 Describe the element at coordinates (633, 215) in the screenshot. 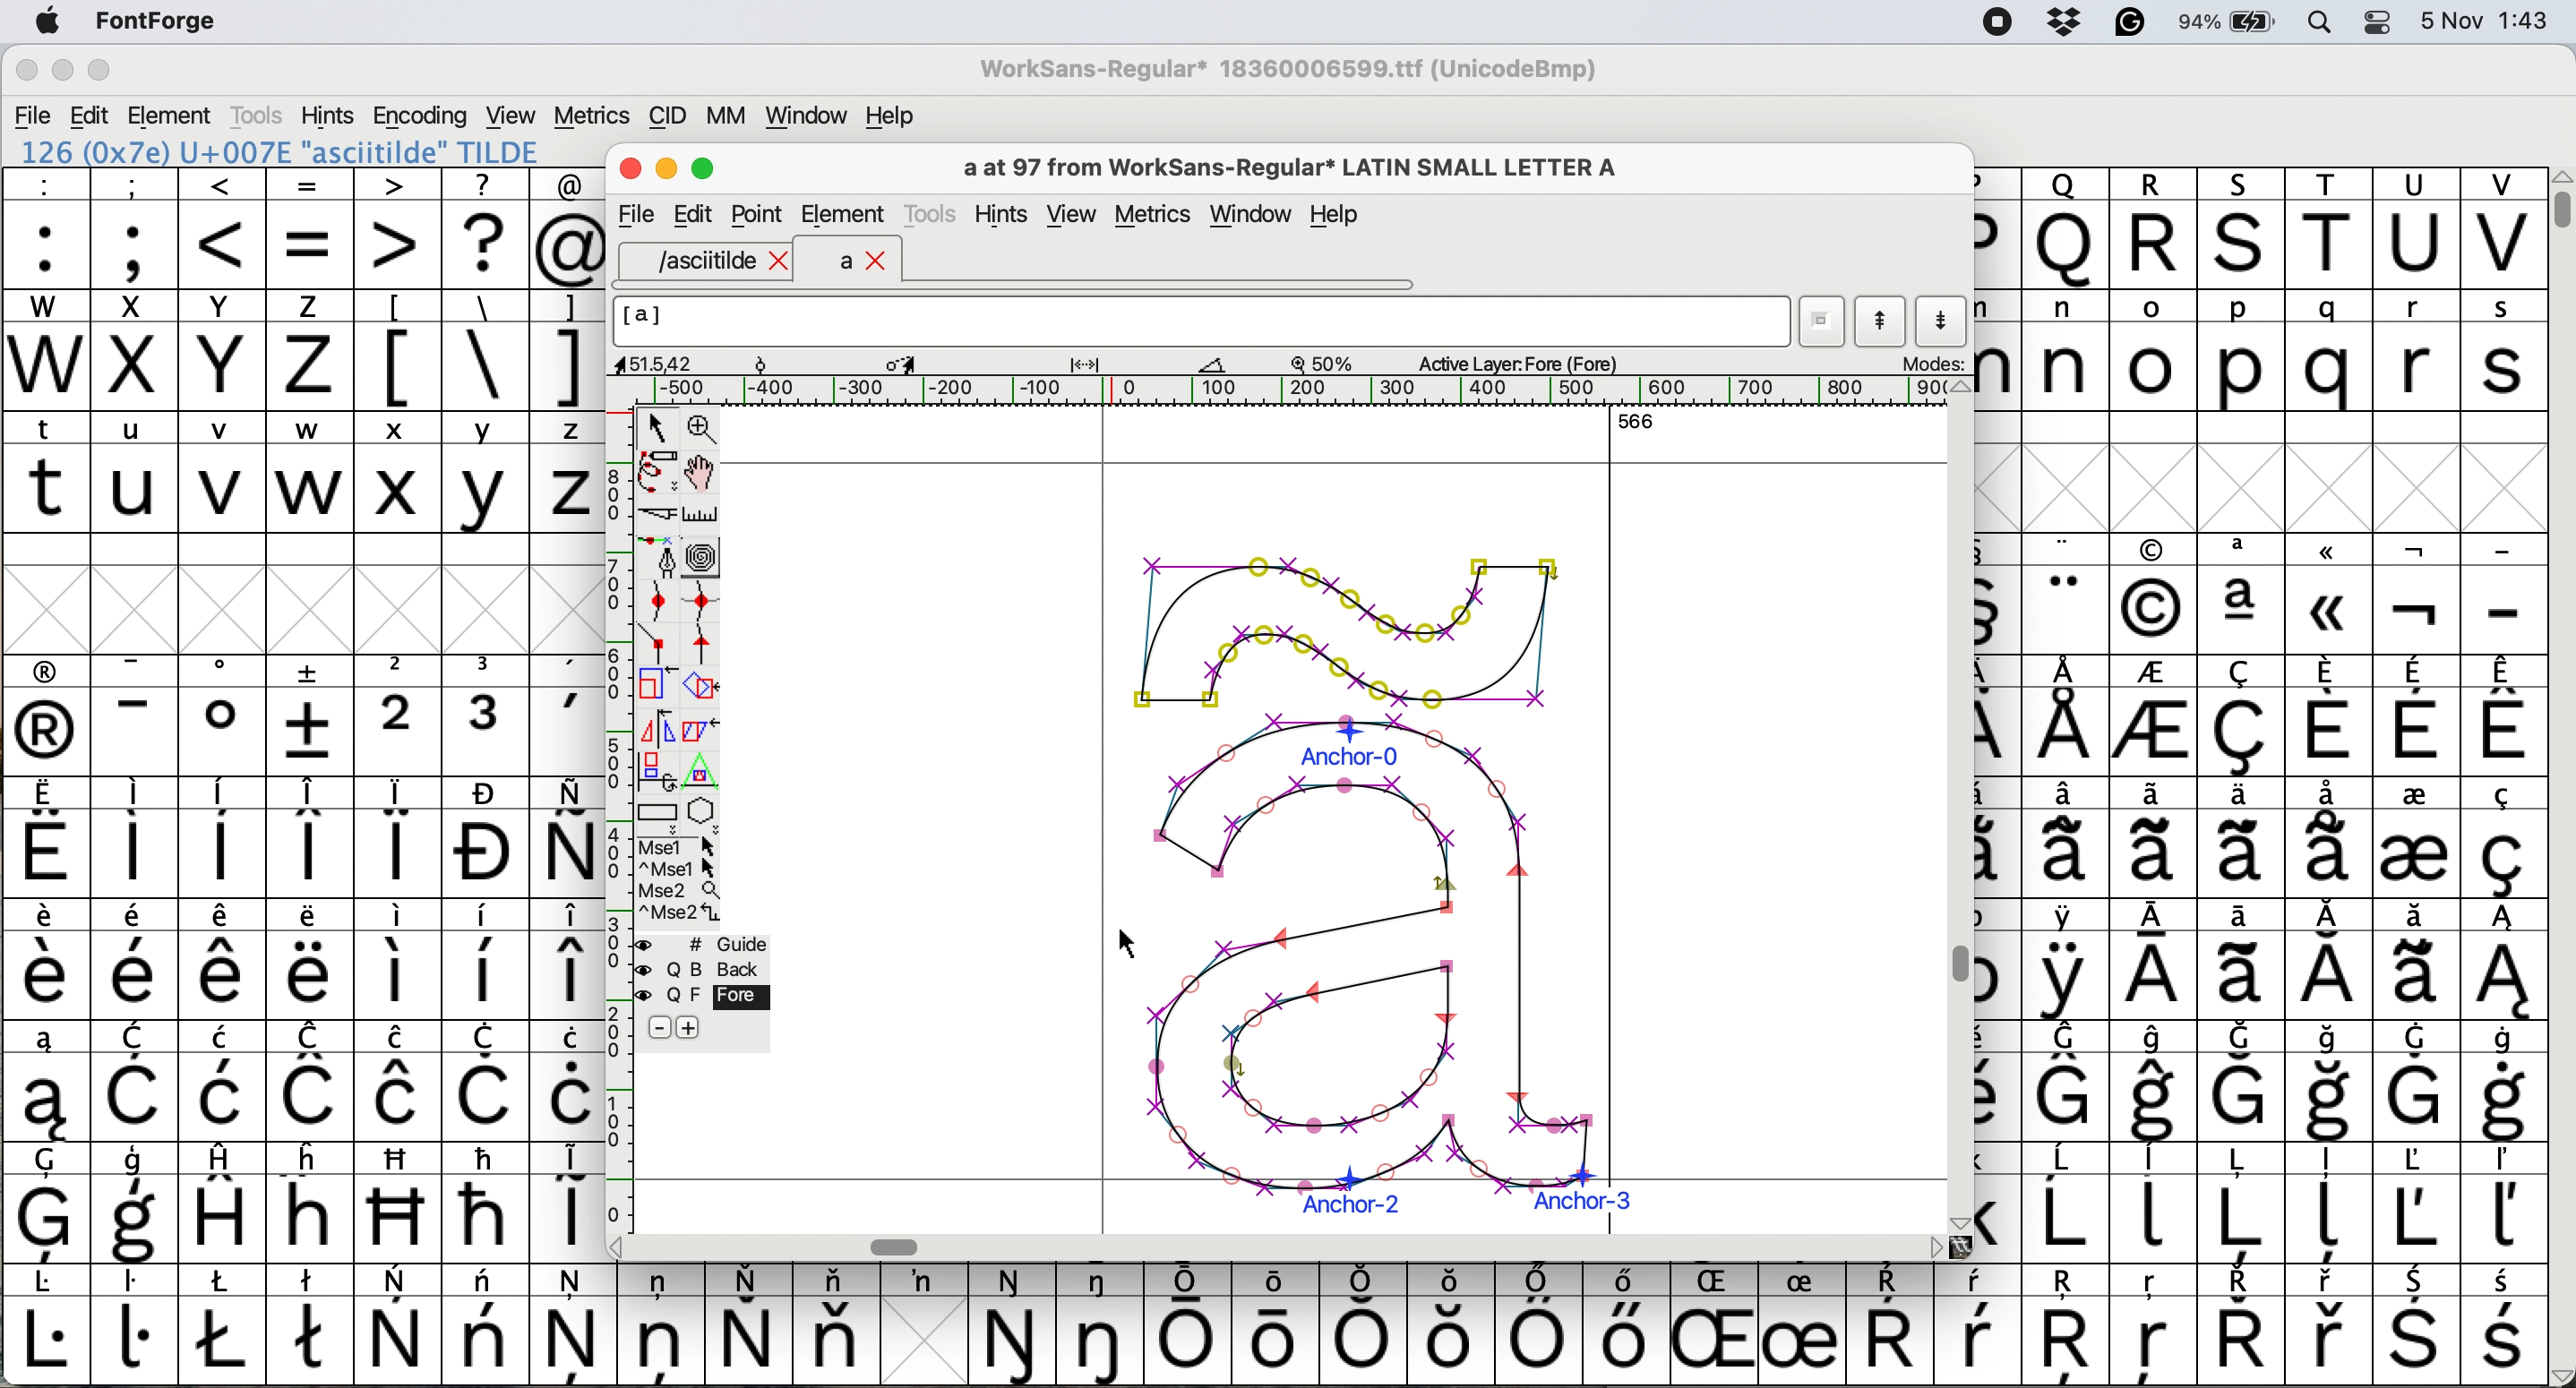

I see `file` at that location.